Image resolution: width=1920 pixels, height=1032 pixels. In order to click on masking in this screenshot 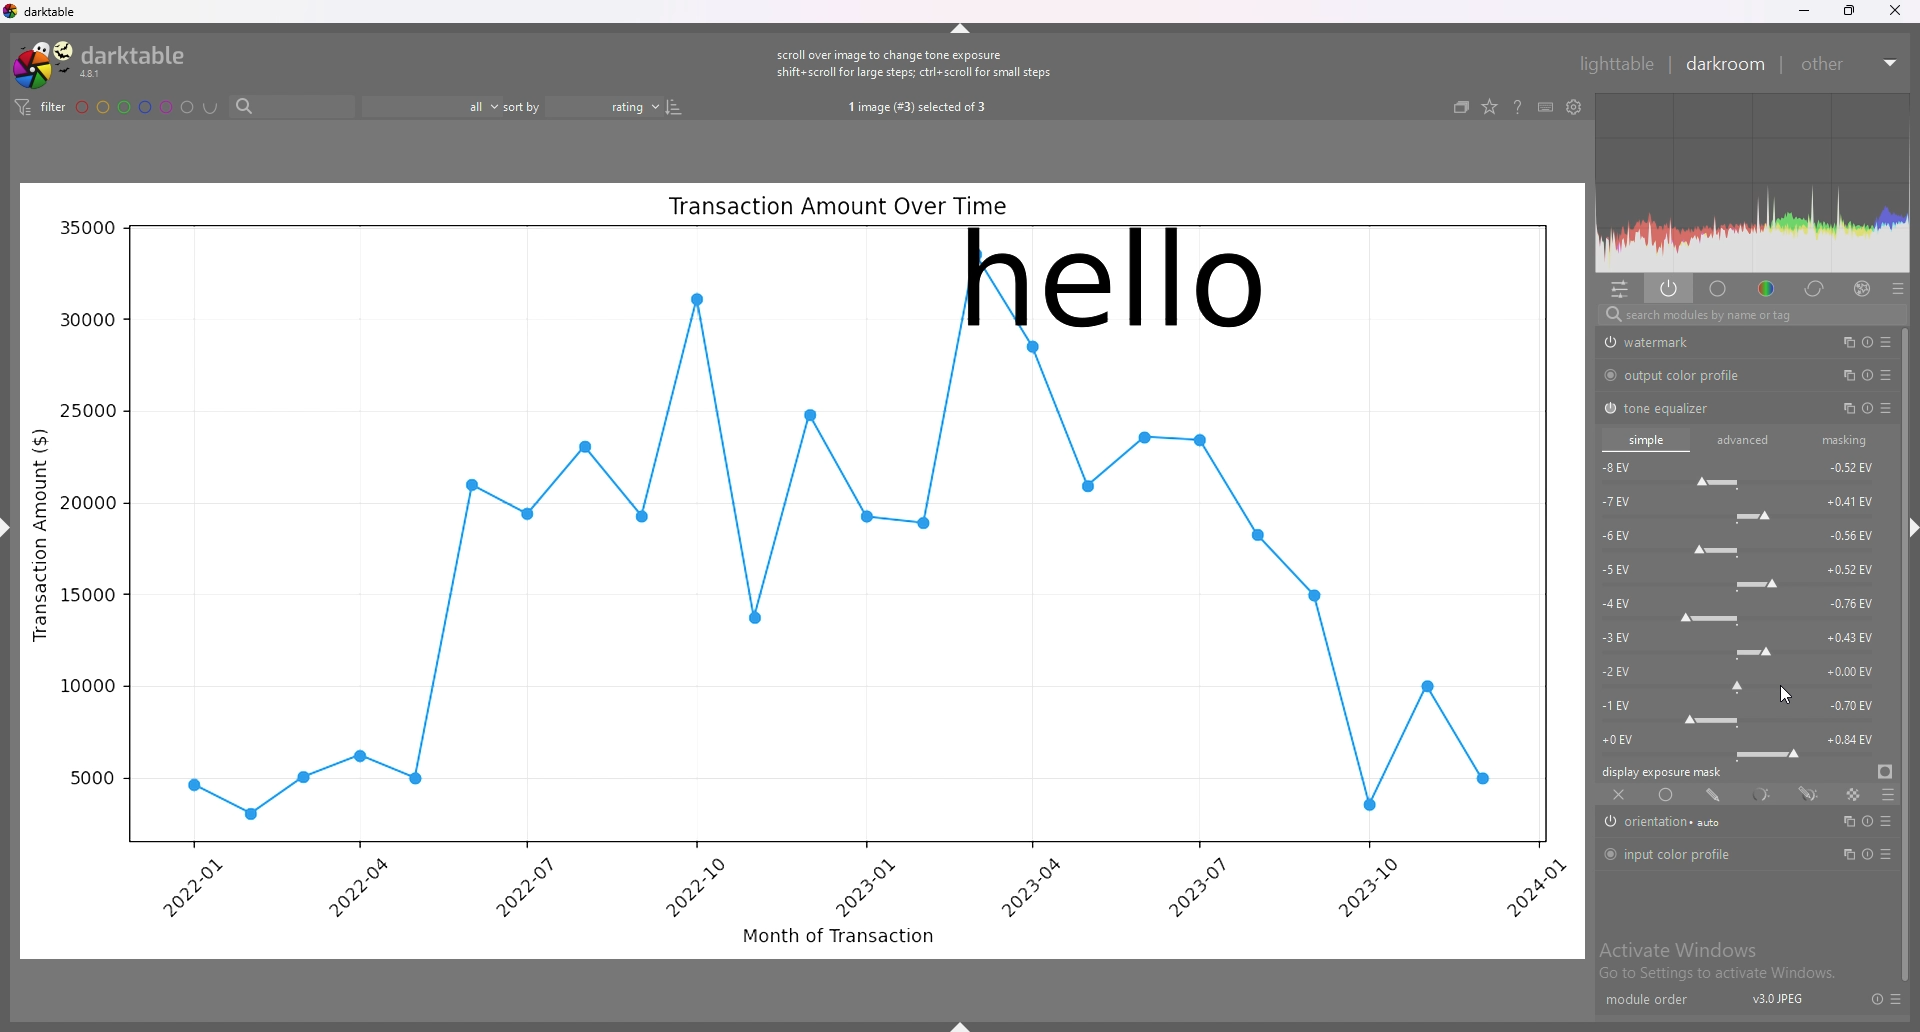, I will do `click(1840, 440)`.